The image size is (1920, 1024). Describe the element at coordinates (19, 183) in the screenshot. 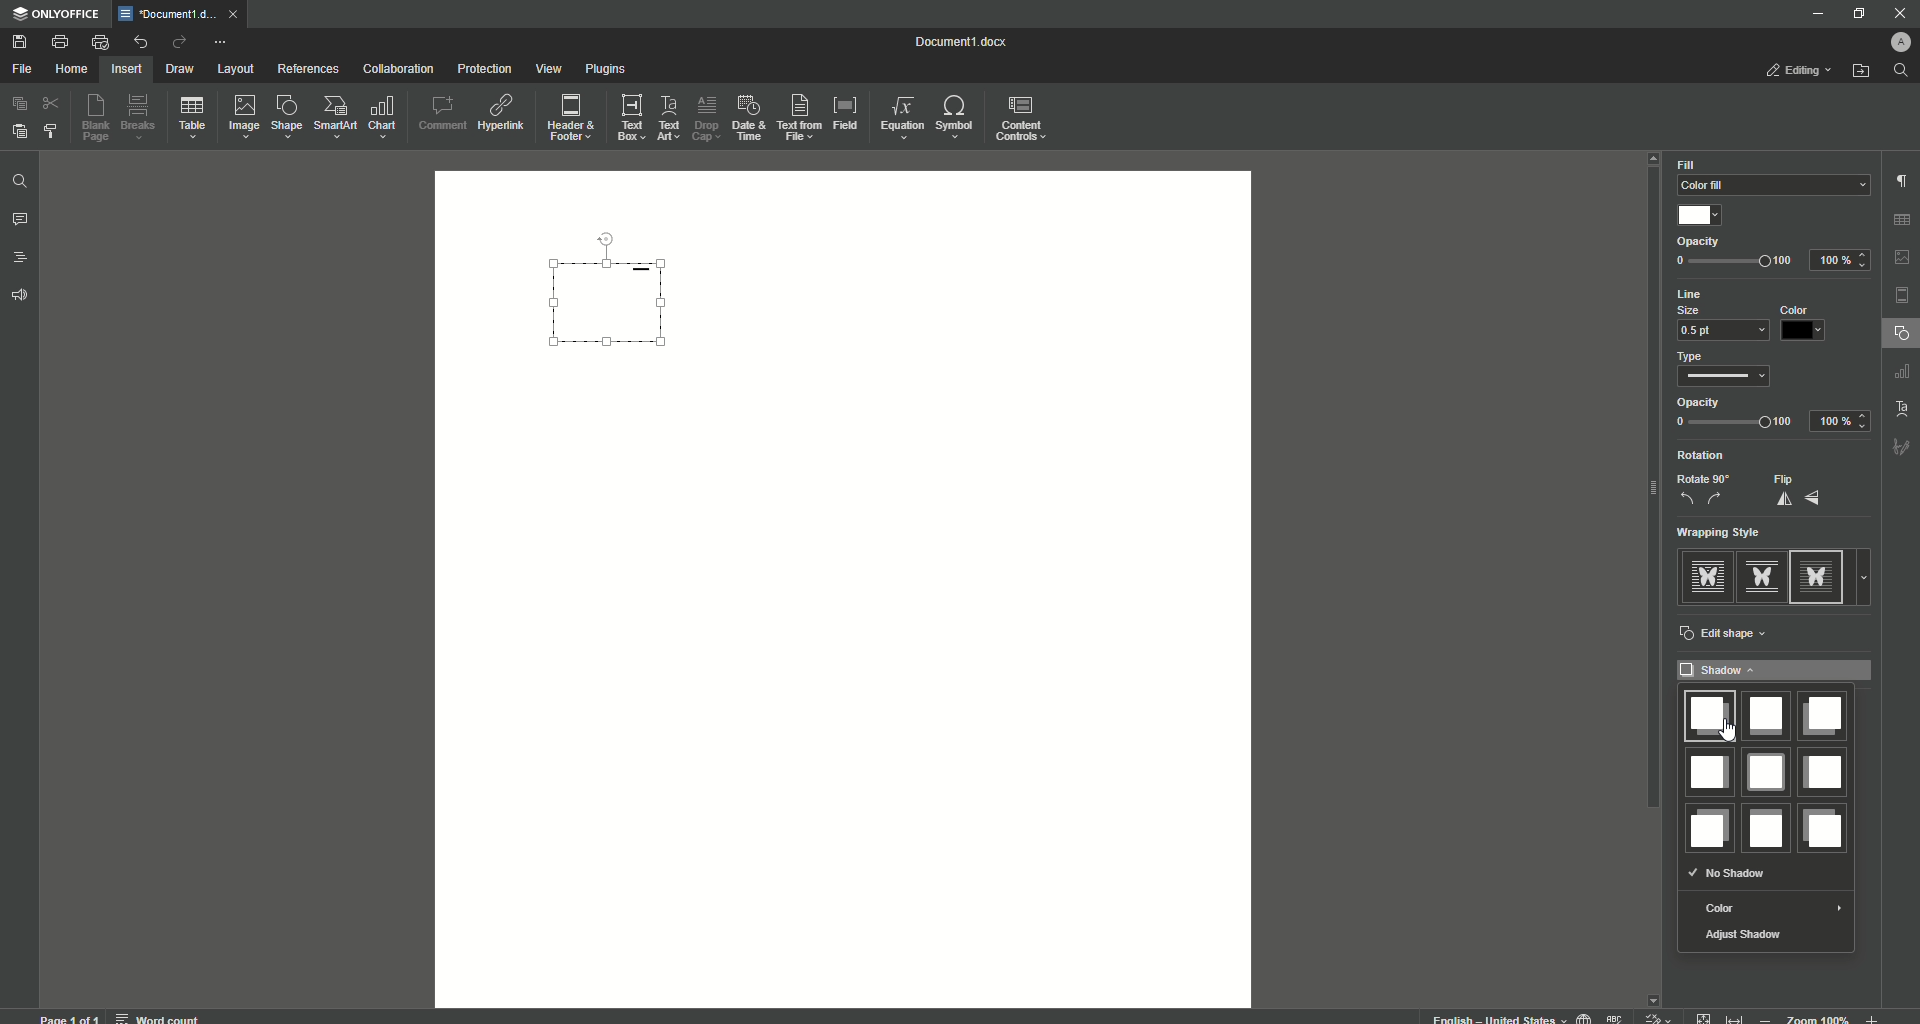

I see `Find` at that location.